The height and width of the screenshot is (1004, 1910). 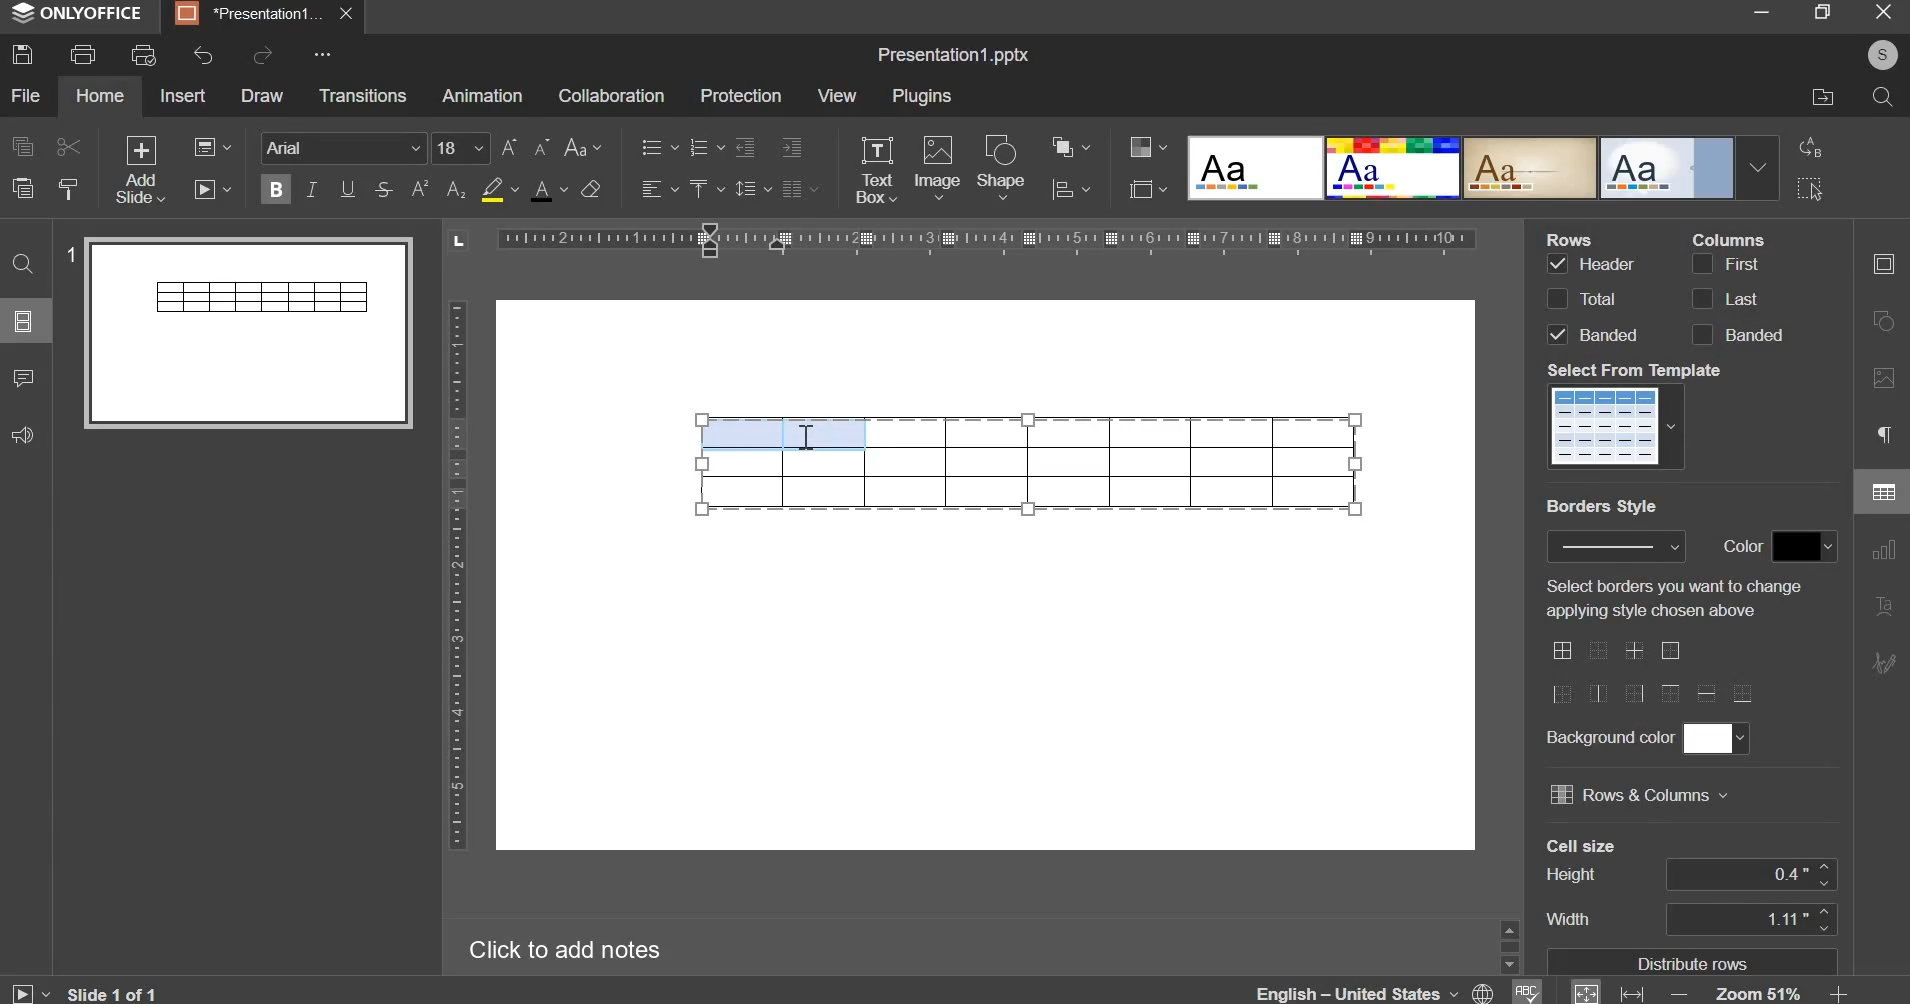 What do you see at coordinates (20, 436) in the screenshot?
I see `feedback` at bounding box center [20, 436].